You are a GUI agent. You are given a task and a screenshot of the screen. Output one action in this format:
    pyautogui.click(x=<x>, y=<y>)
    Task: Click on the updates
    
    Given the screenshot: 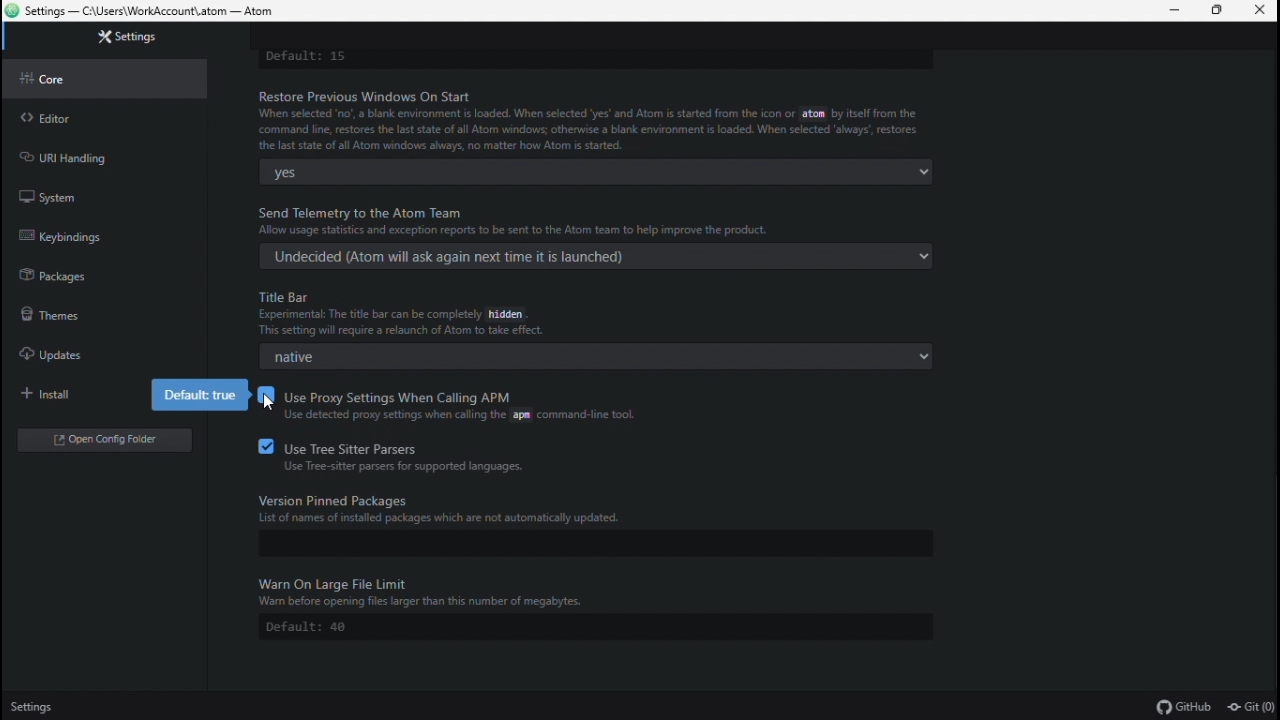 What is the action you would take?
    pyautogui.click(x=94, y=357)
    